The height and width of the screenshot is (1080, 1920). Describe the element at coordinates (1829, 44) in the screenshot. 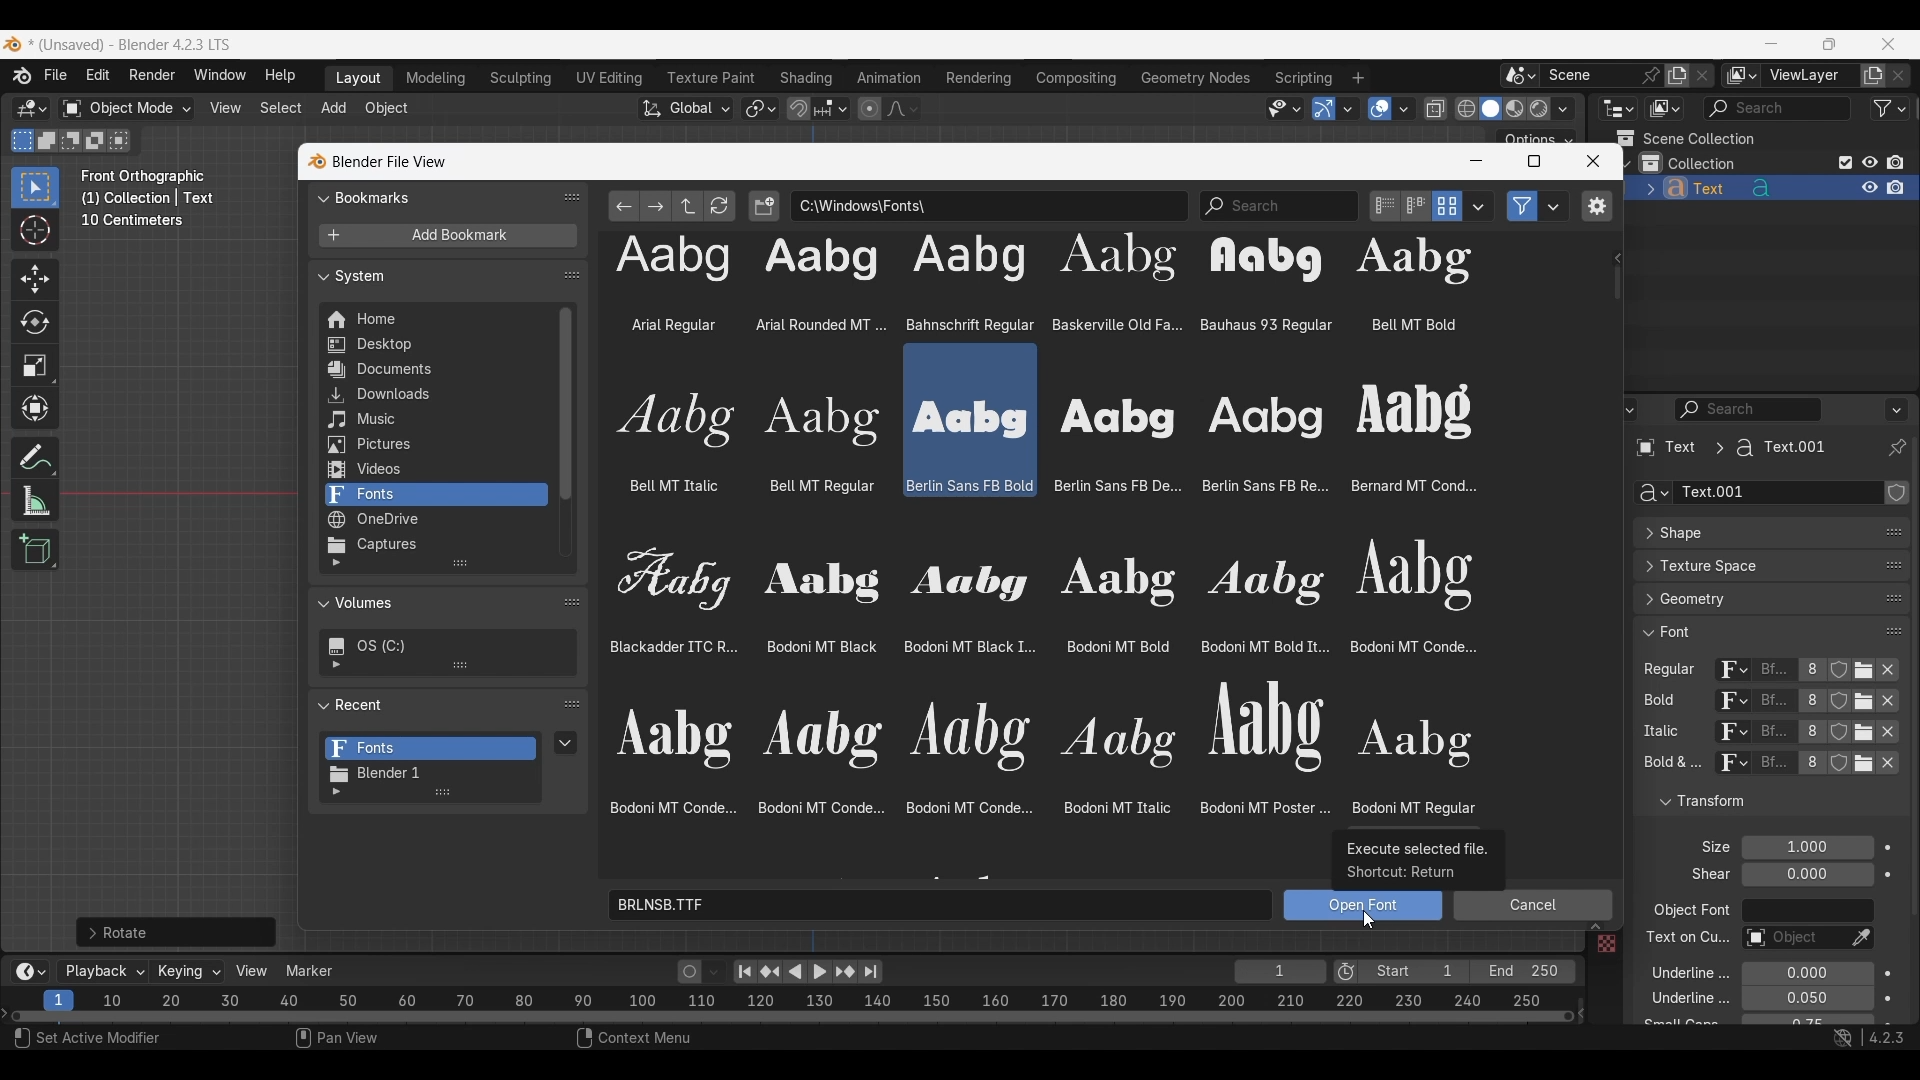

I see `Show interface in a smaller tab` at that location.